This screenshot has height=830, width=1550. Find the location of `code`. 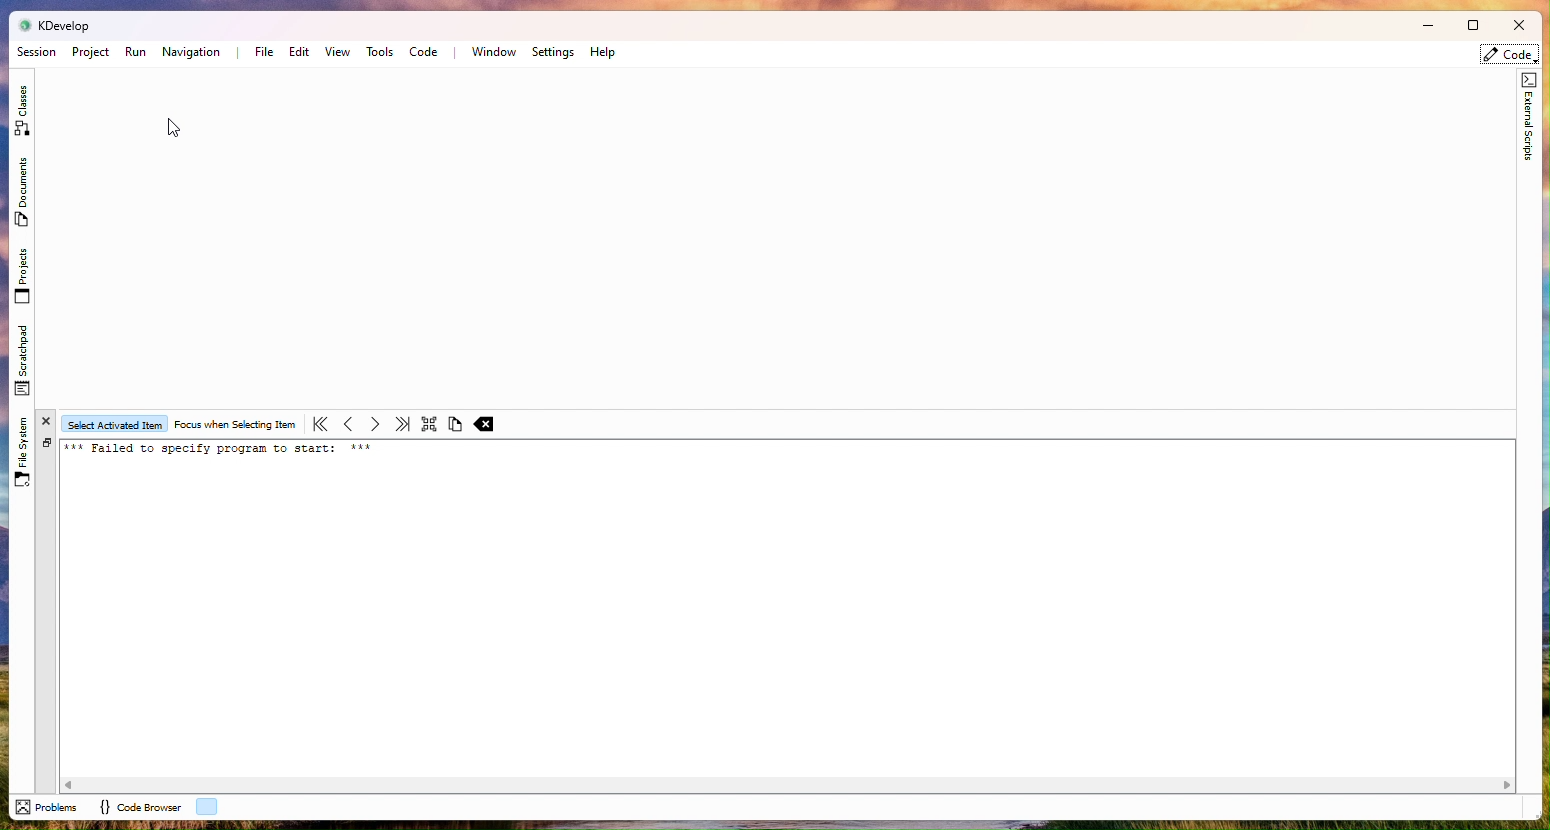

code is located at coordinates (1510, 55).